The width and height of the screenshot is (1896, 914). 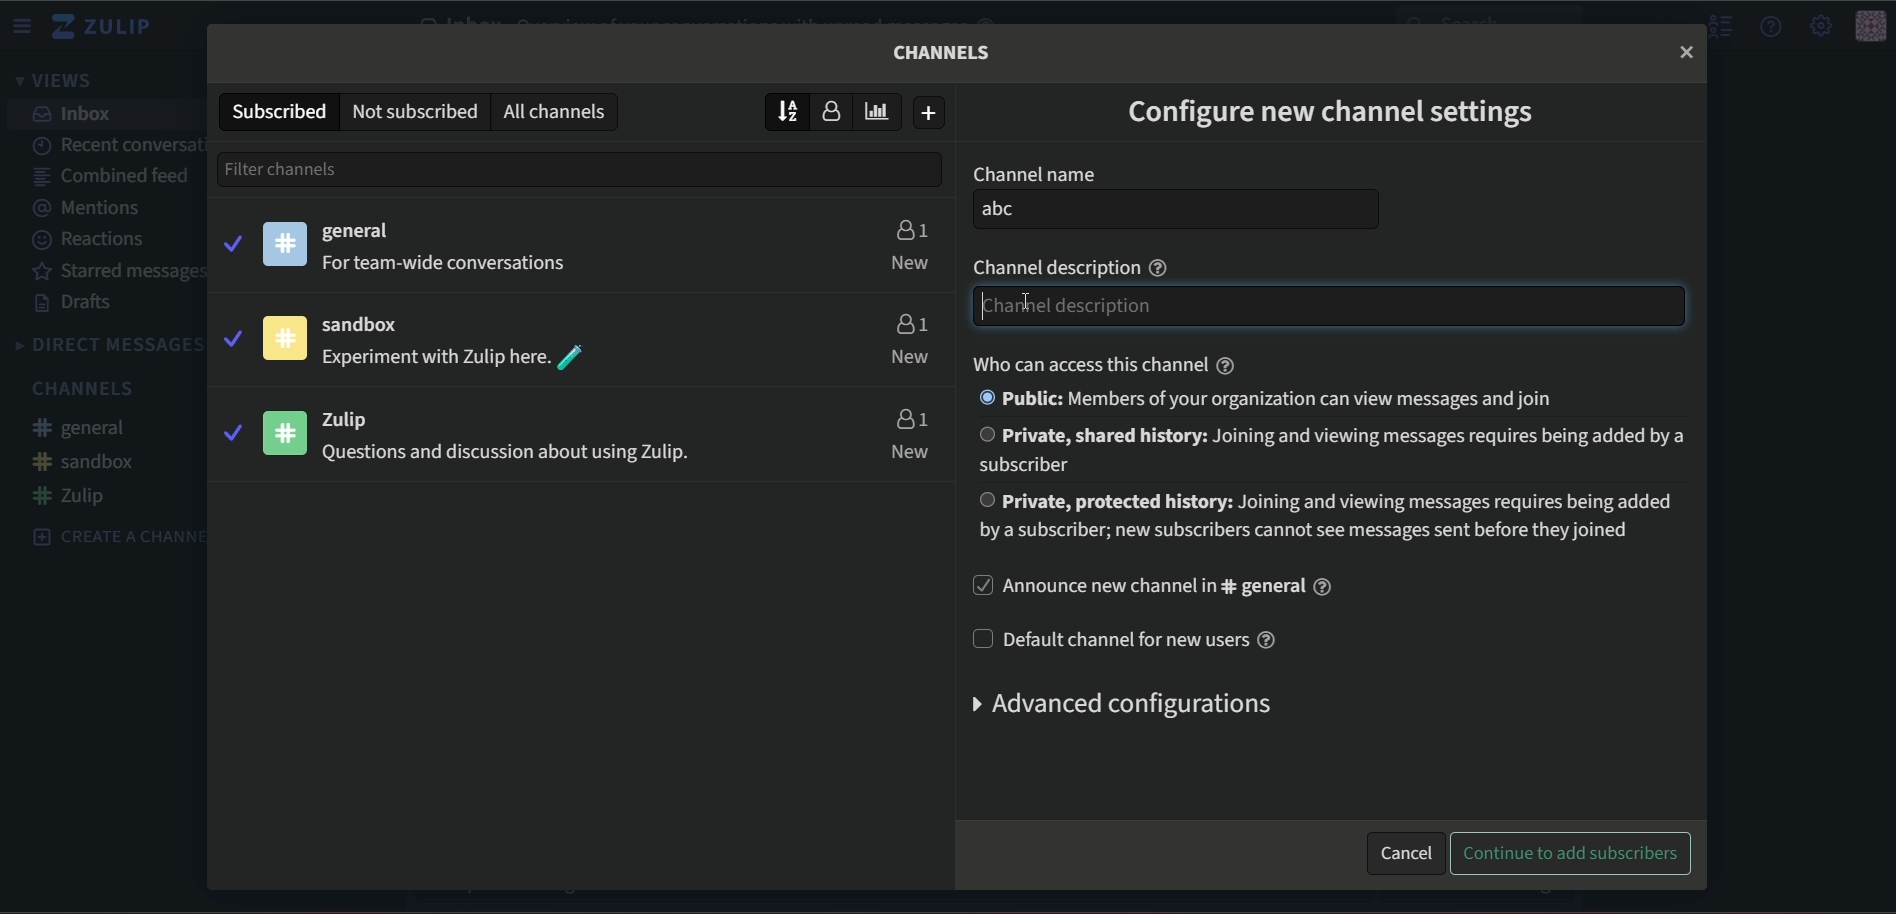 I want to click on #zulip, so click(x=76, y=496).